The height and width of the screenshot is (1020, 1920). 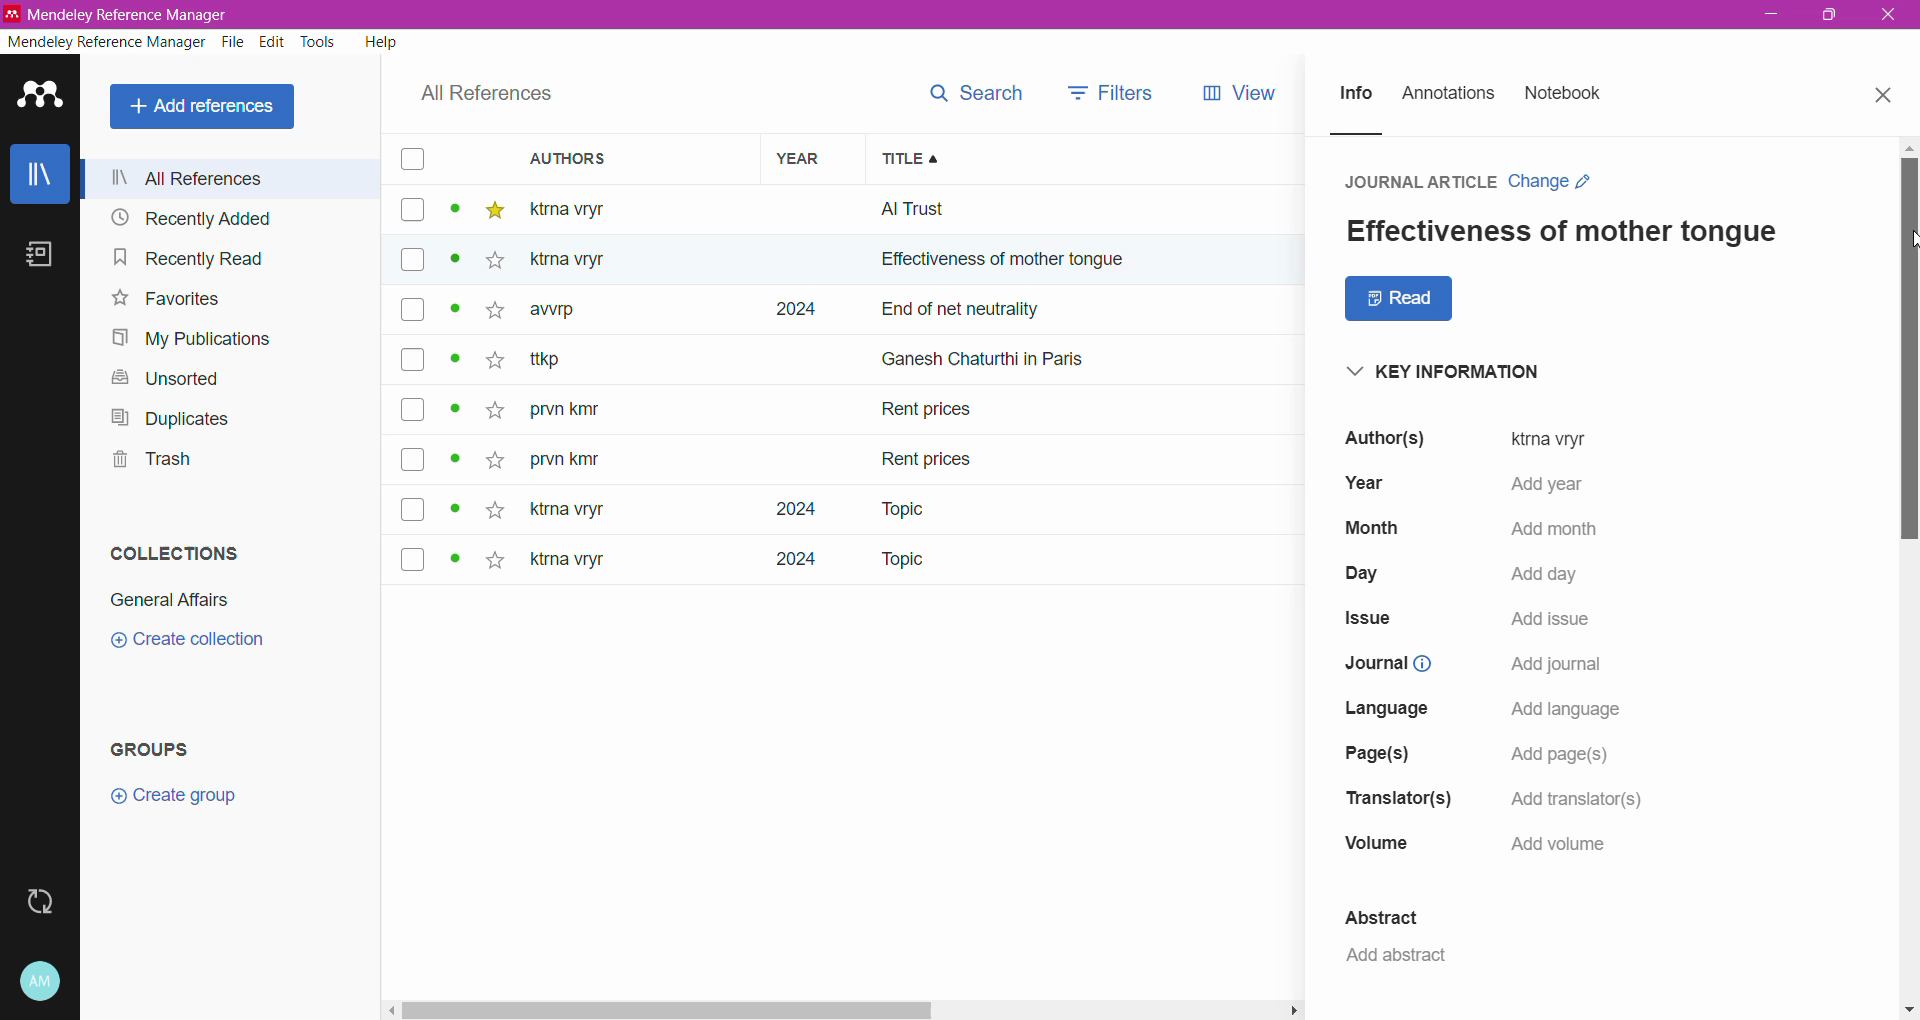 I want to click on 2024, so click(x=778, y=509).